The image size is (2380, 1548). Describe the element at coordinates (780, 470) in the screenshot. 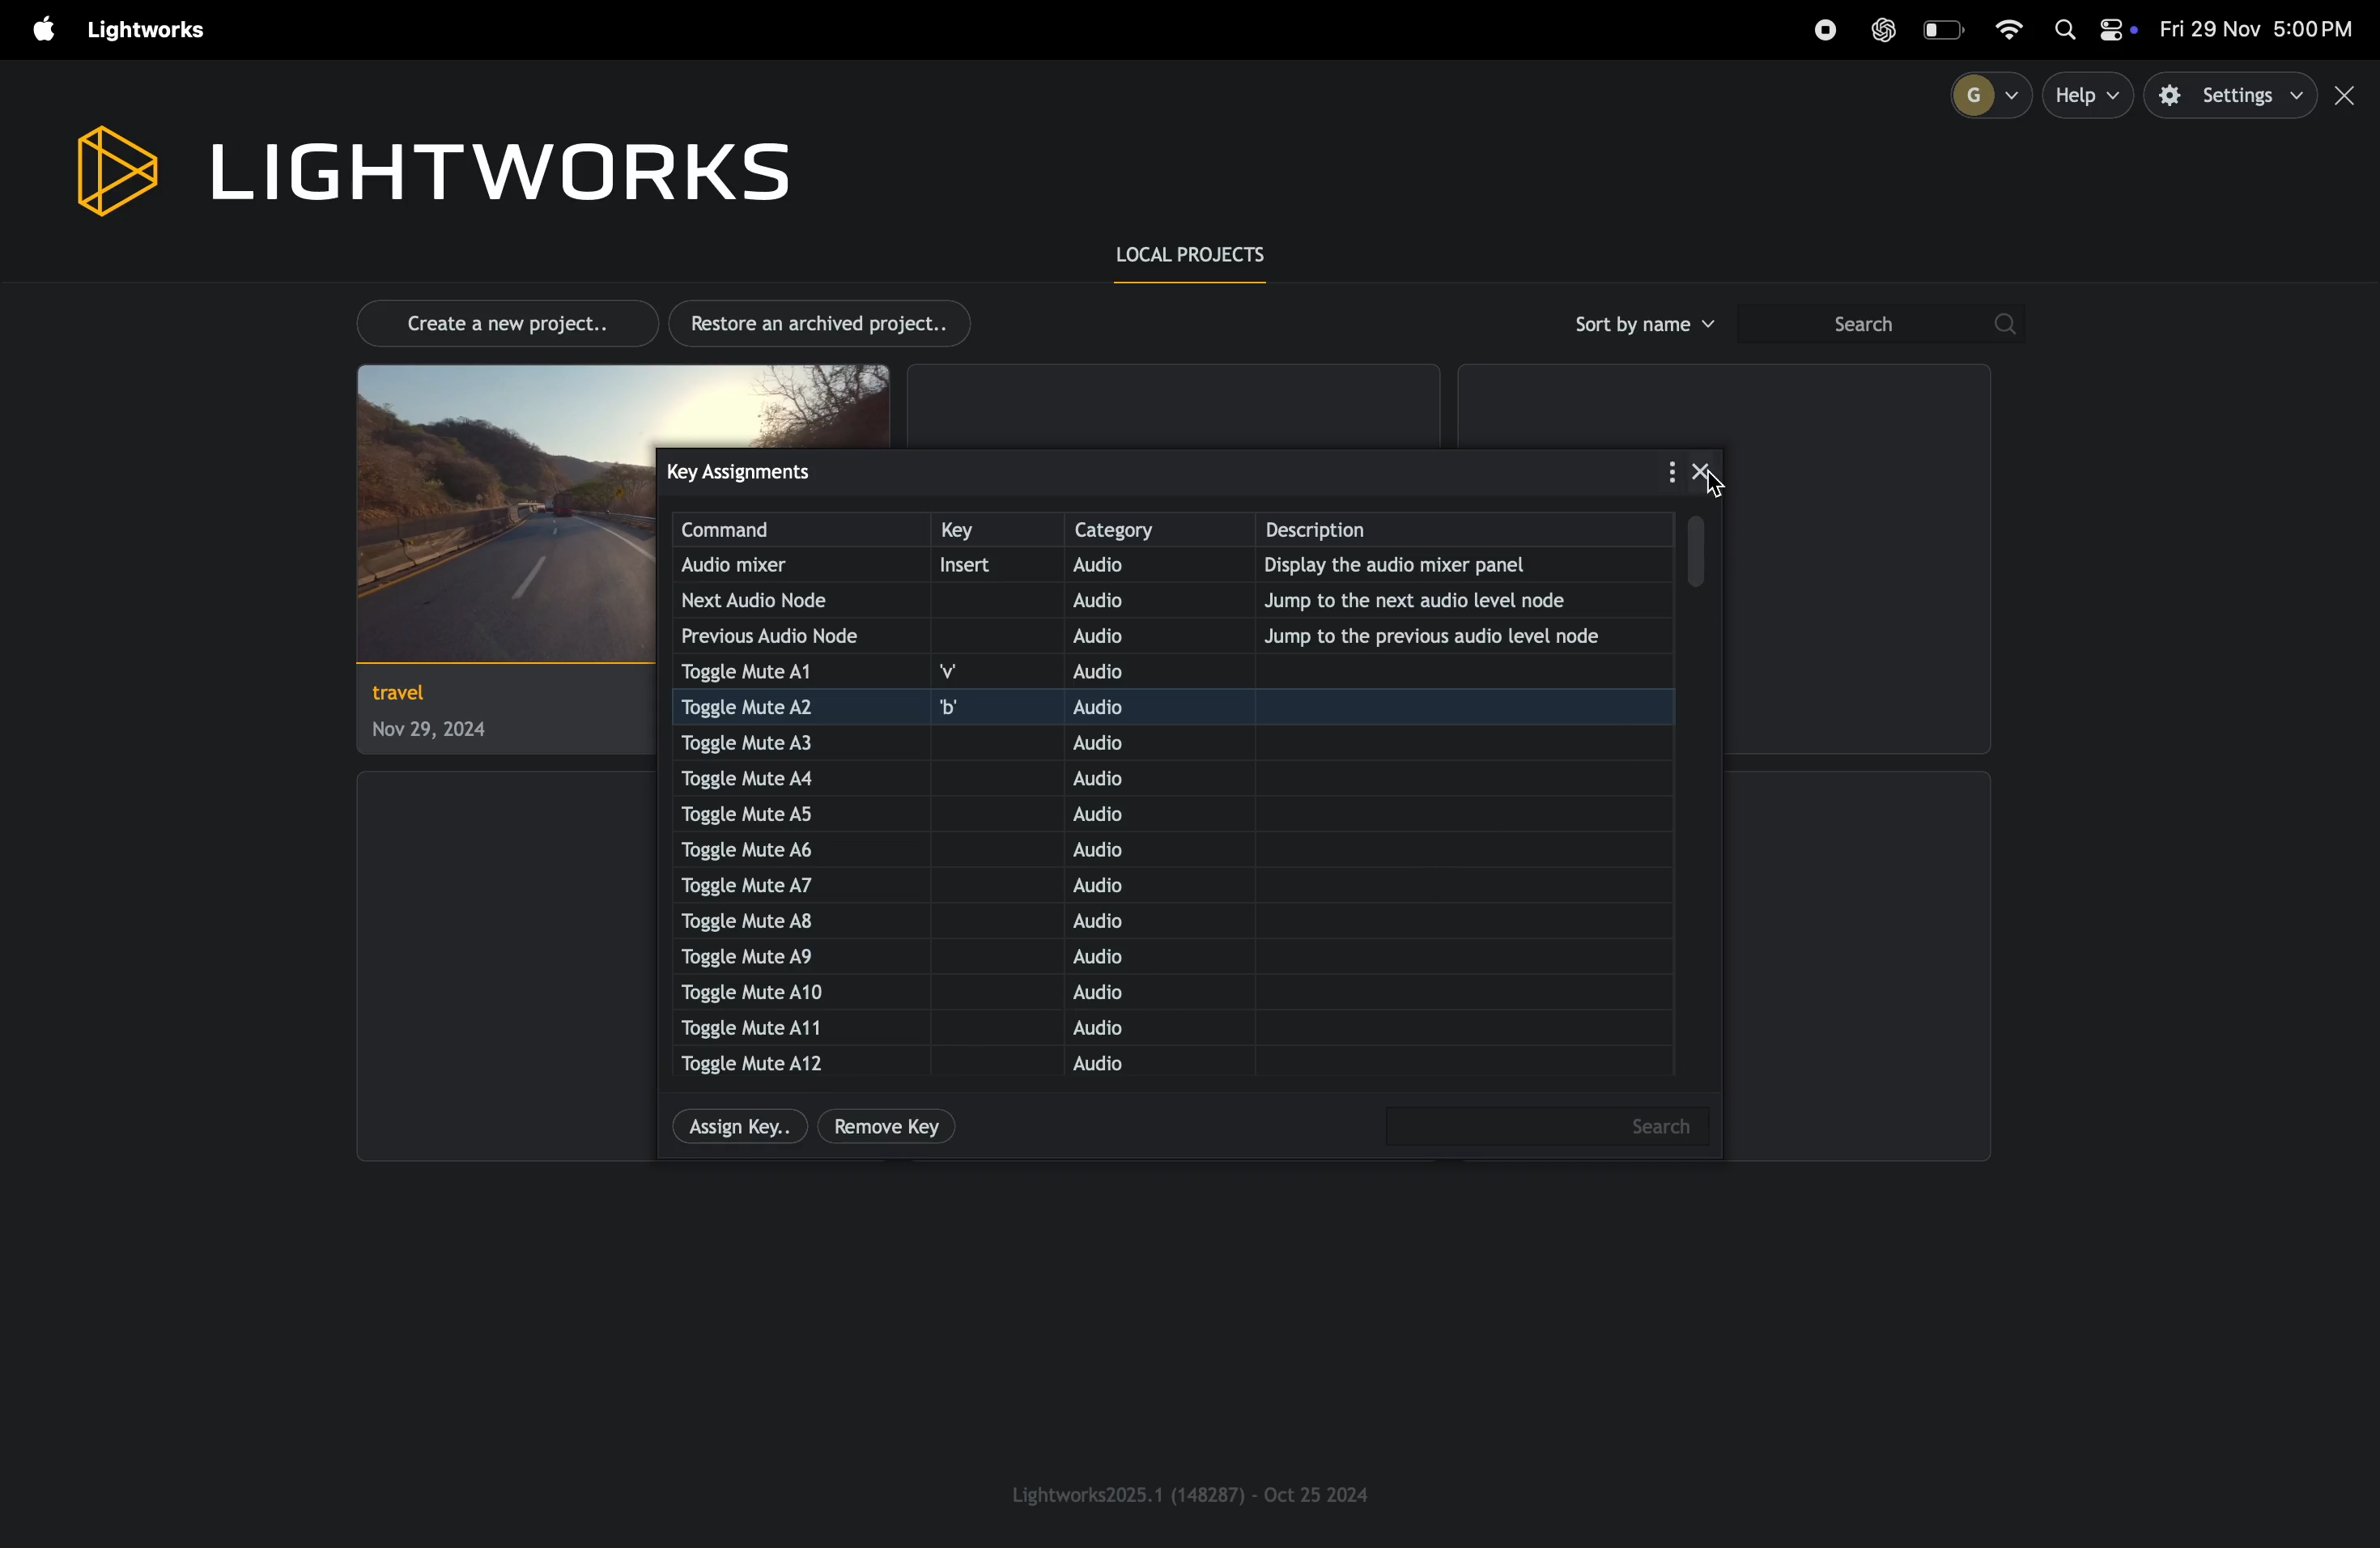

I see `key assignments` at that location.